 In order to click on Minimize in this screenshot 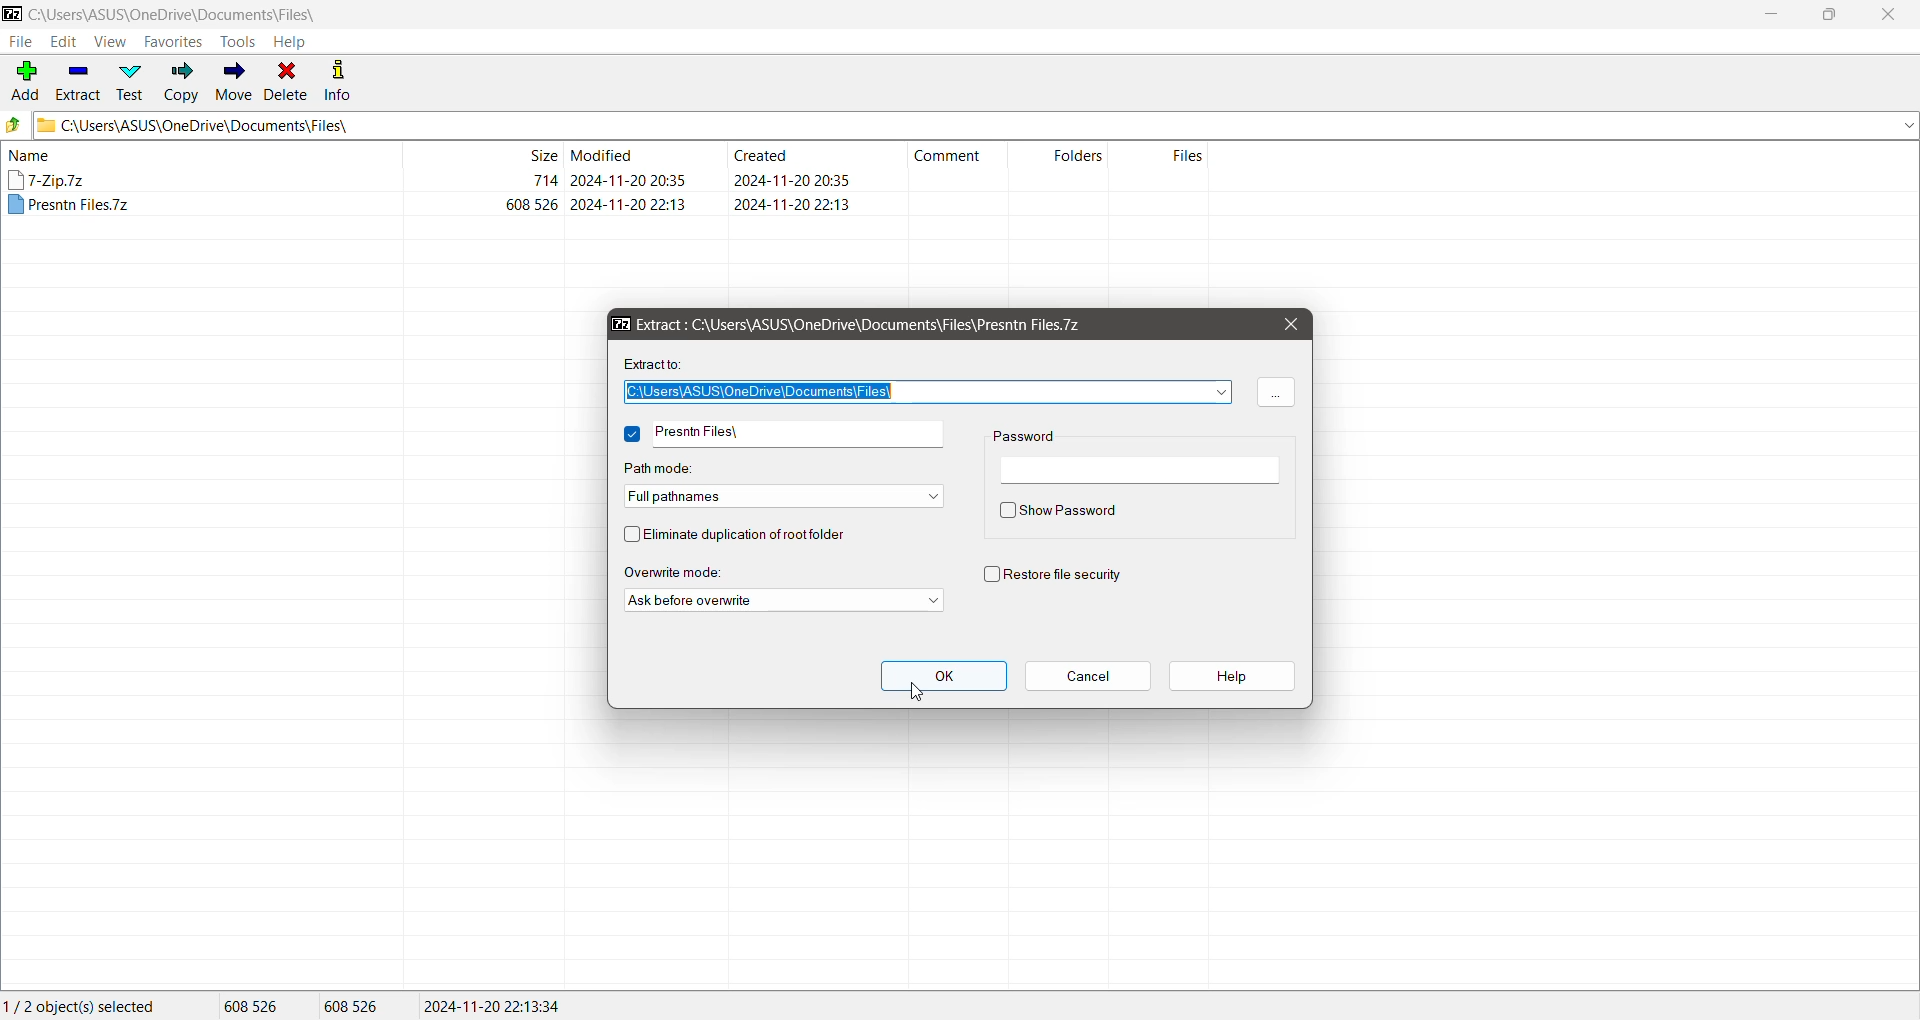, I will do `click(1777, 15)`.